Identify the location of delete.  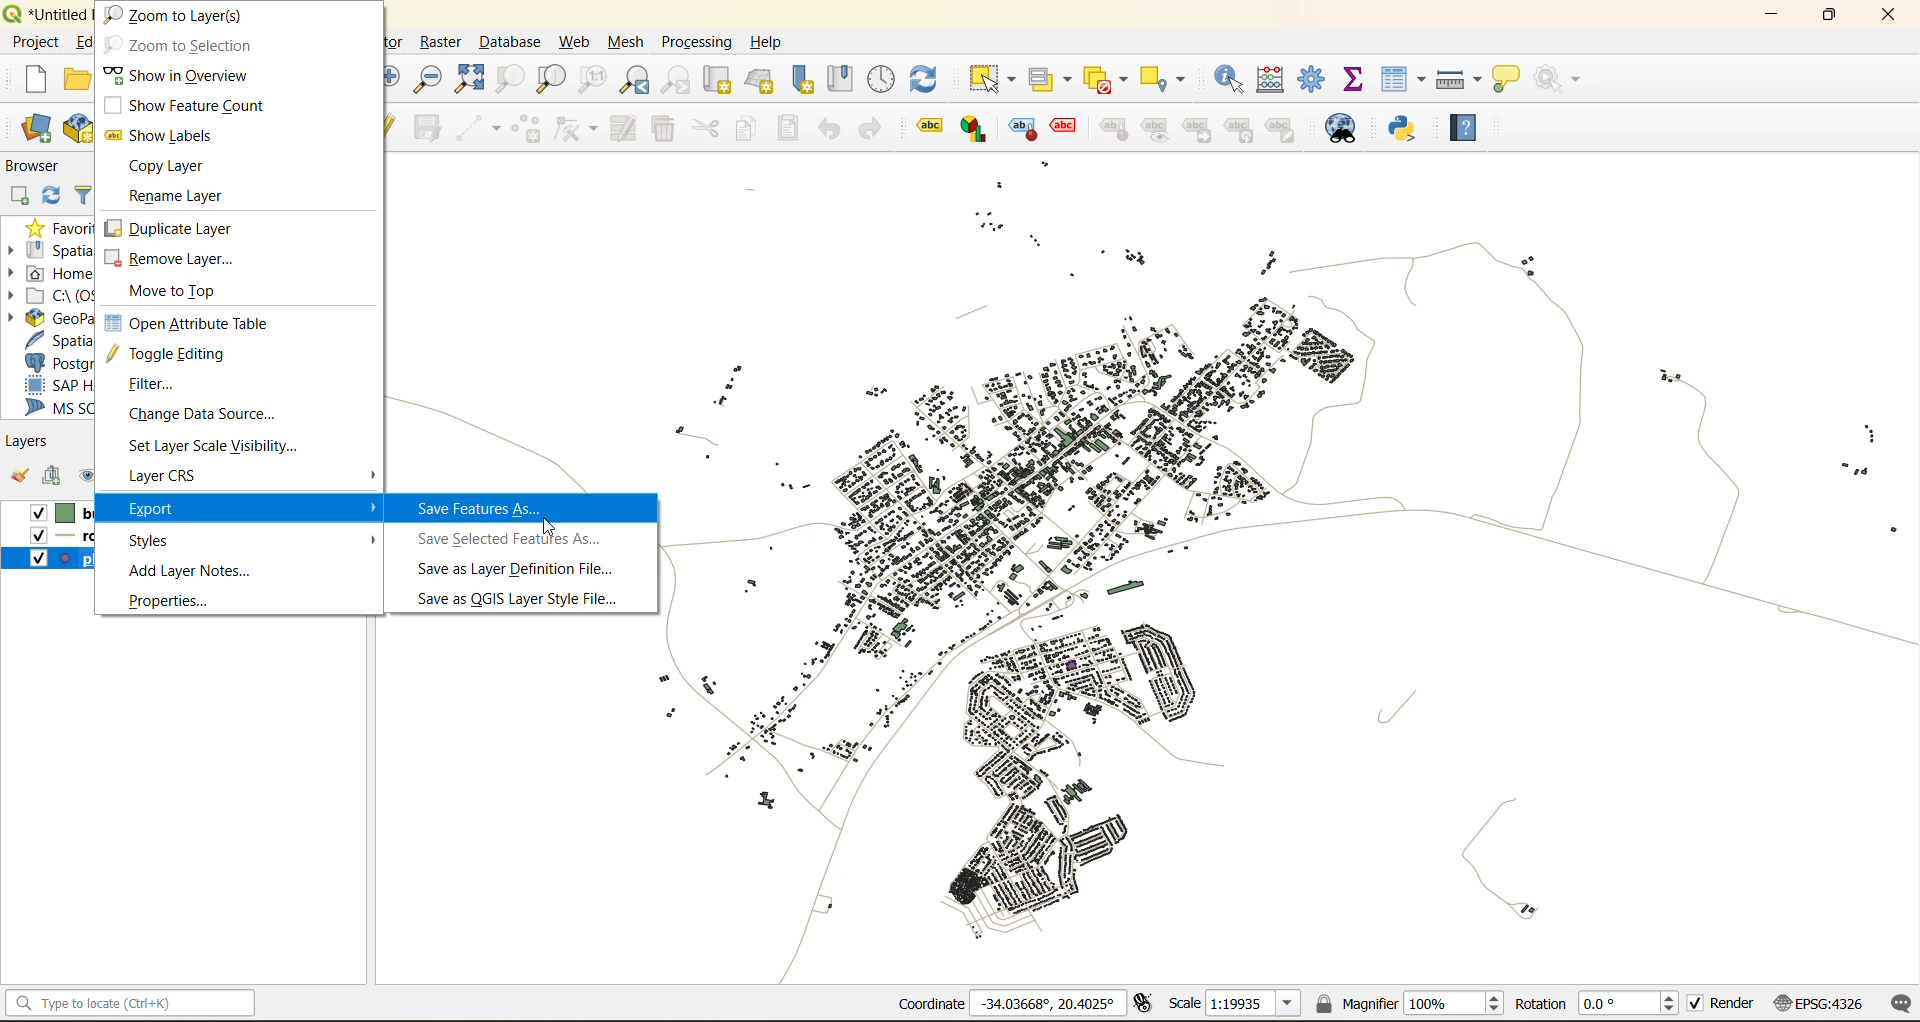
(666, 131).